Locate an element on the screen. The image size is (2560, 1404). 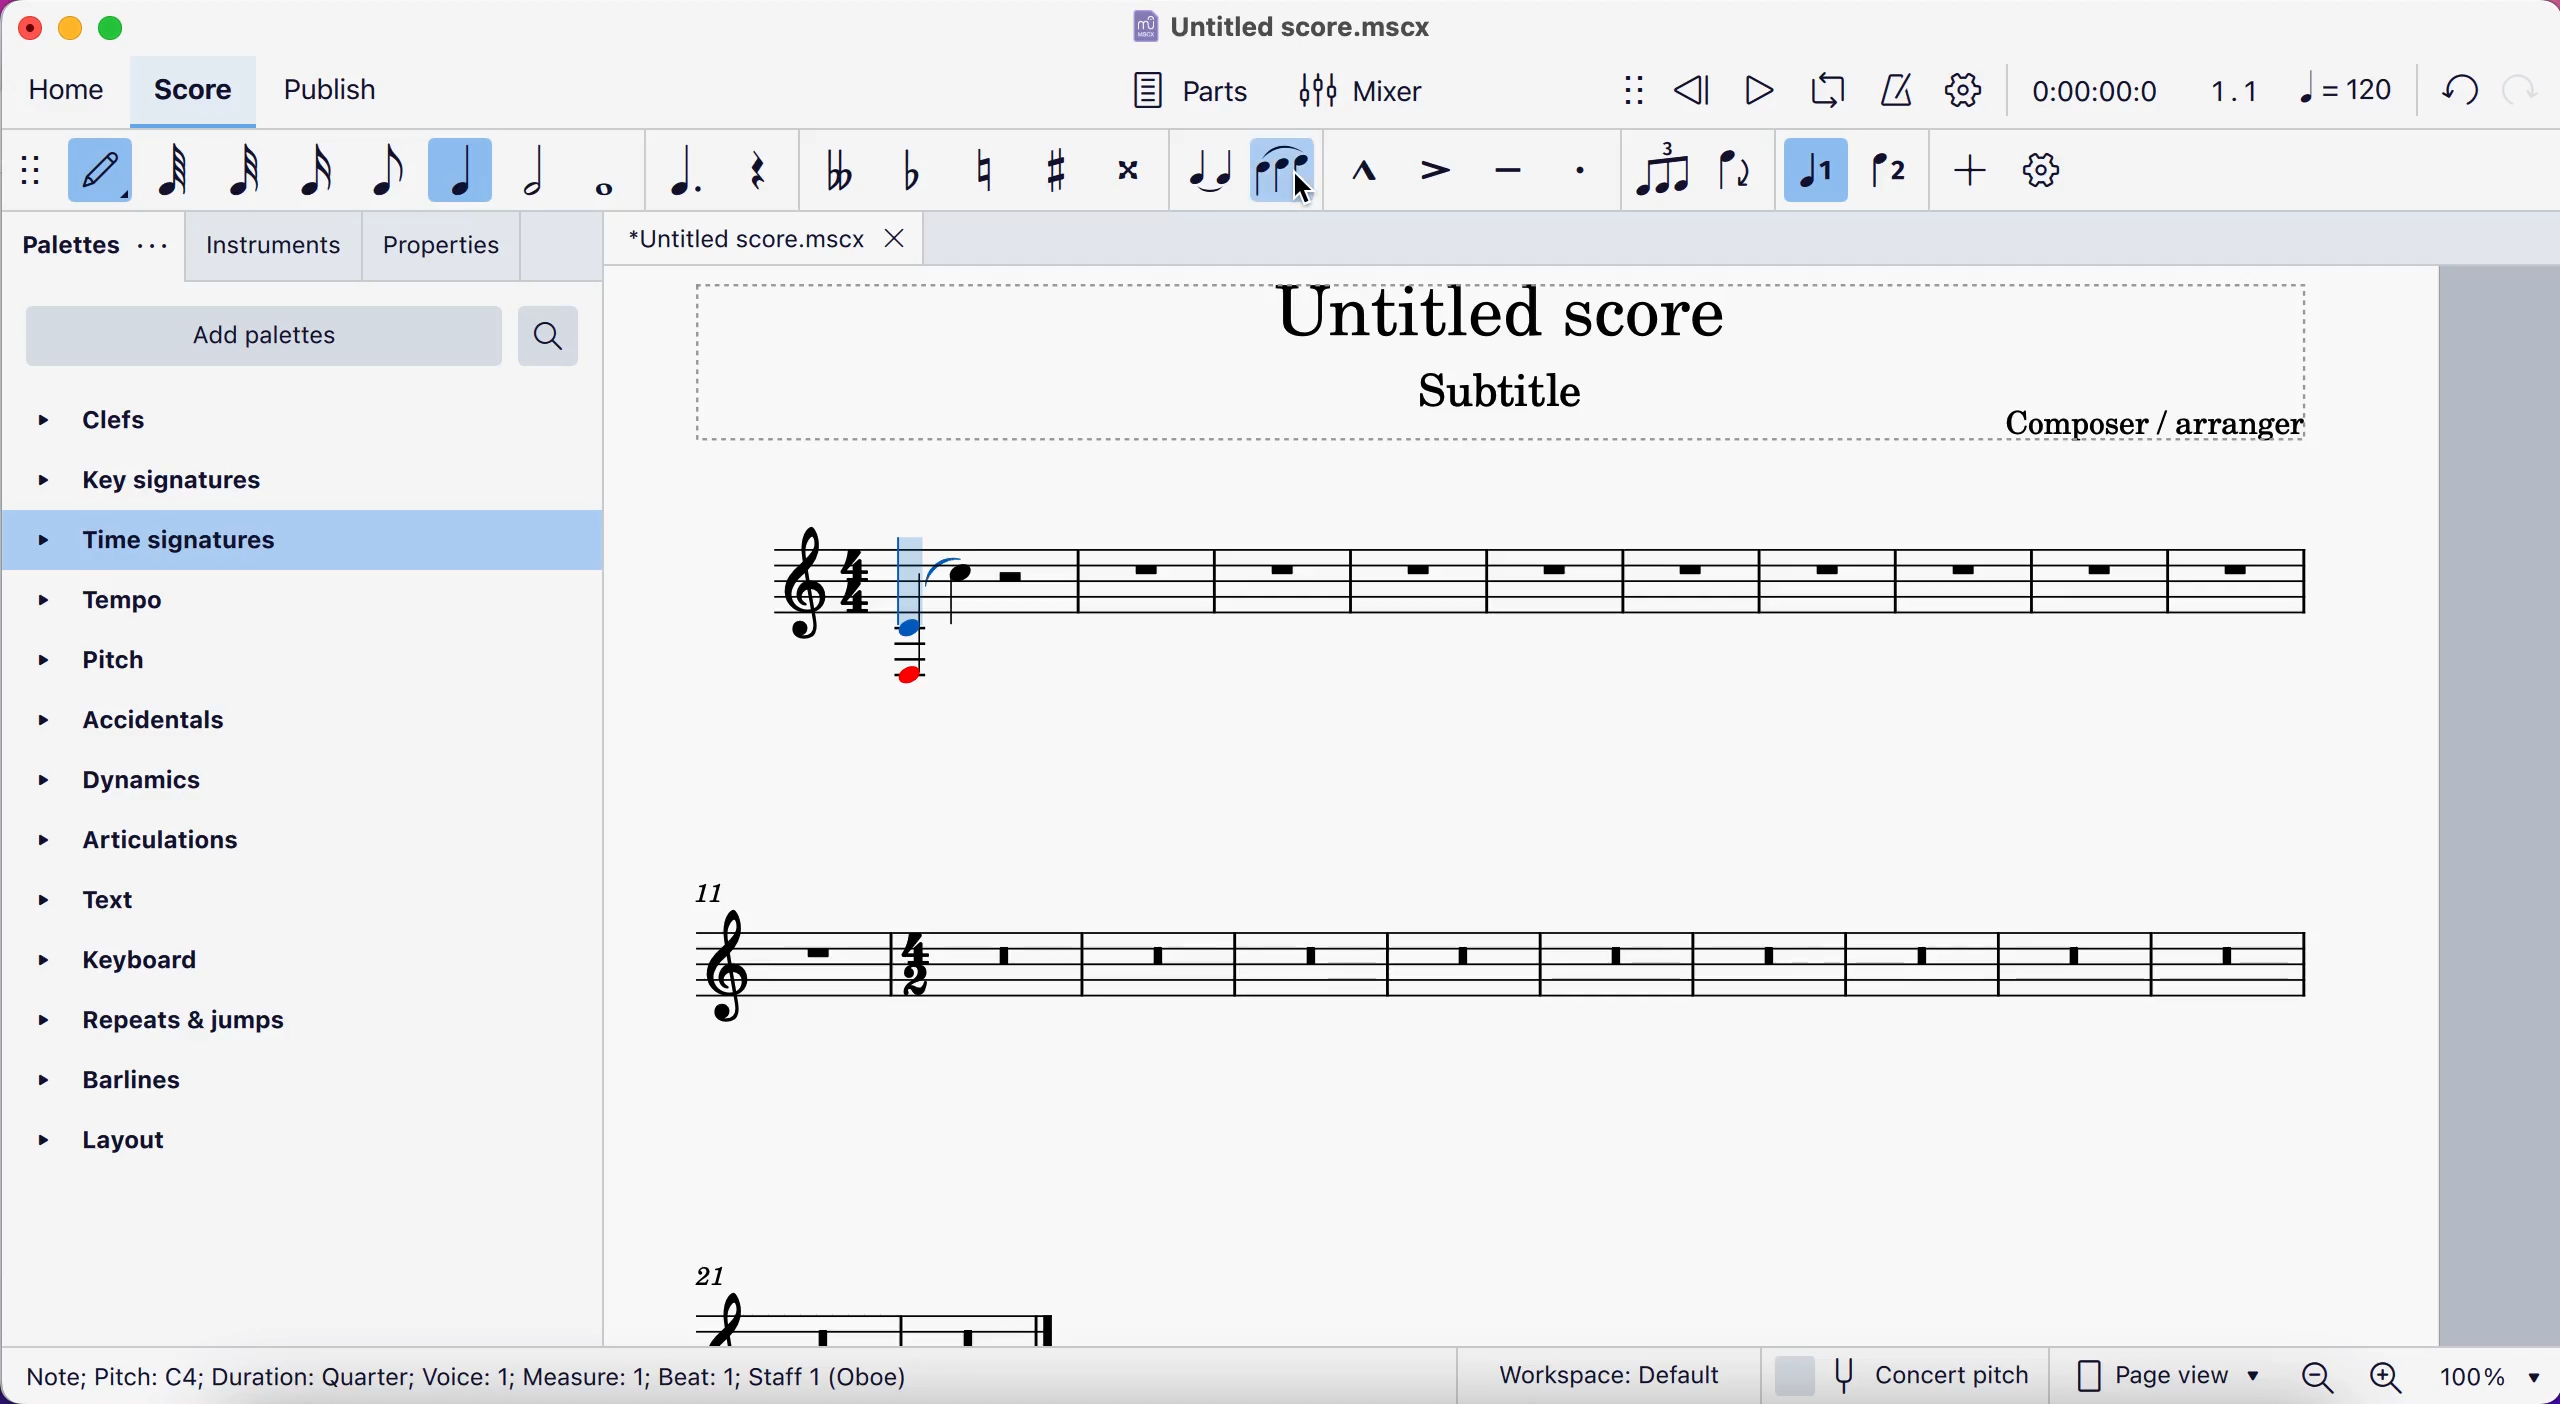
dynamics is located at coordinates (146, 781).